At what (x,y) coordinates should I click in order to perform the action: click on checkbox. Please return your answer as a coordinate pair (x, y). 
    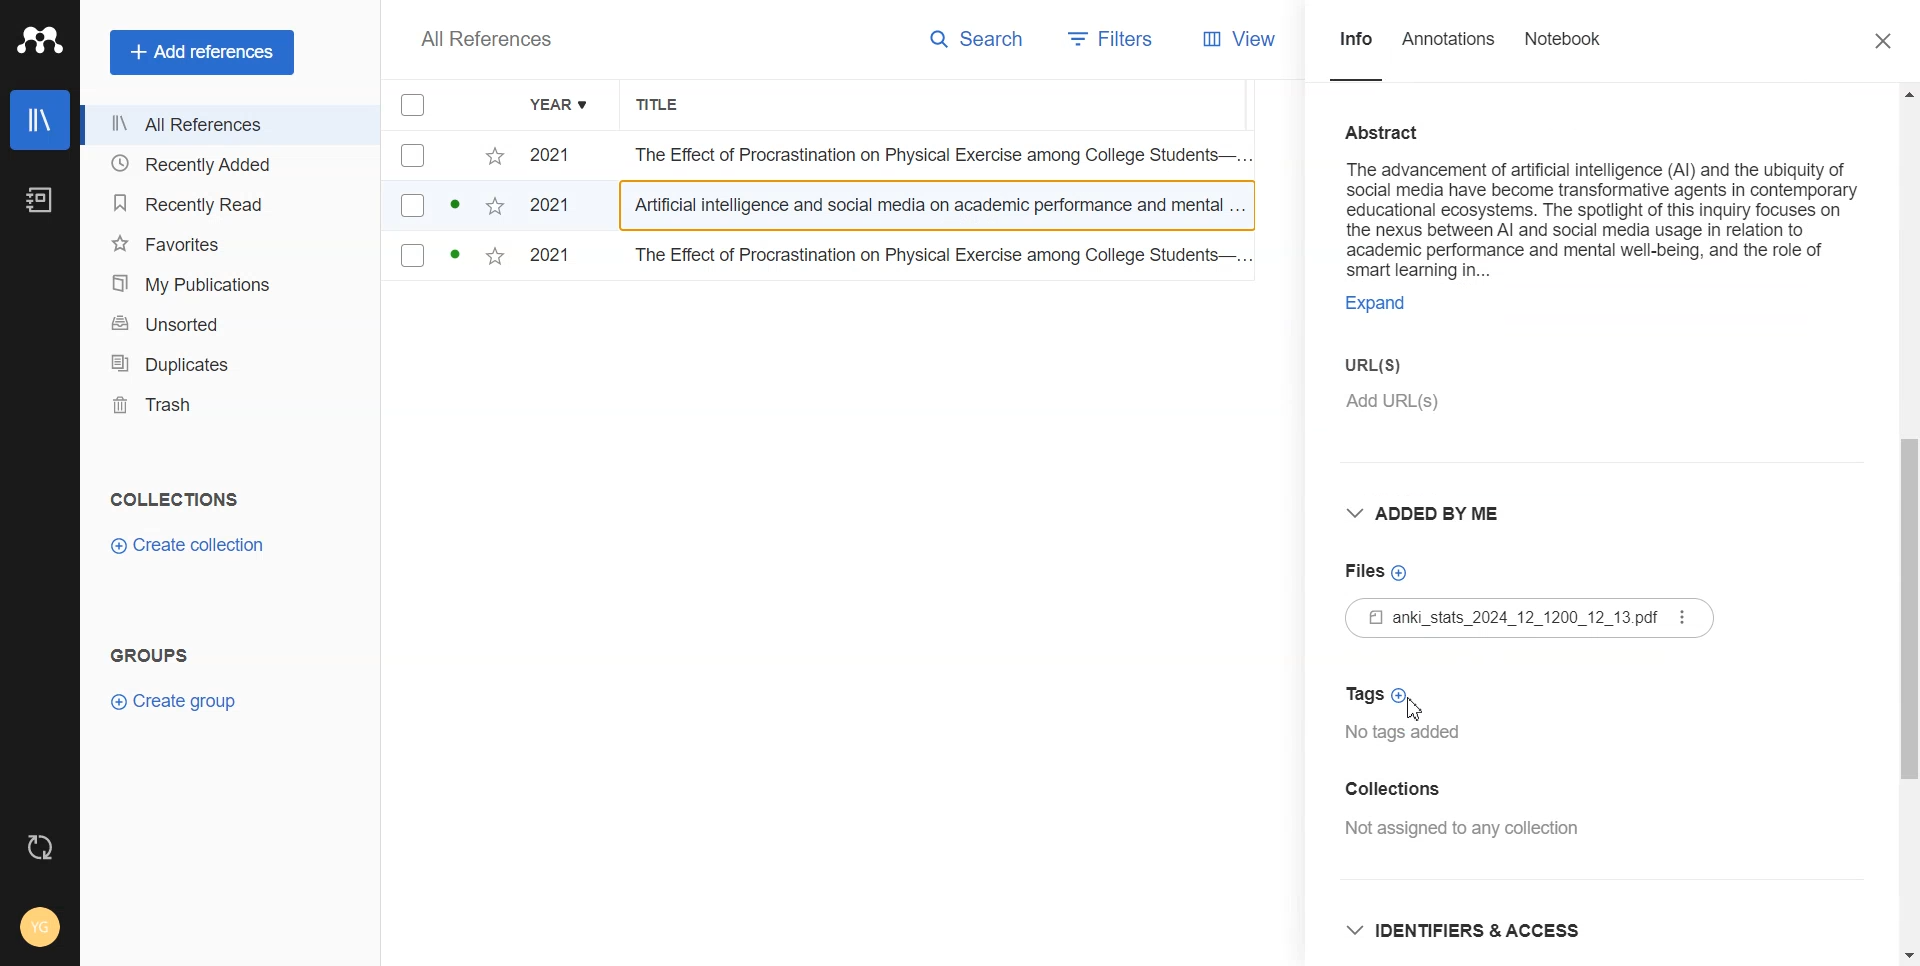
    Looking at the image, I should click on (446, 259).